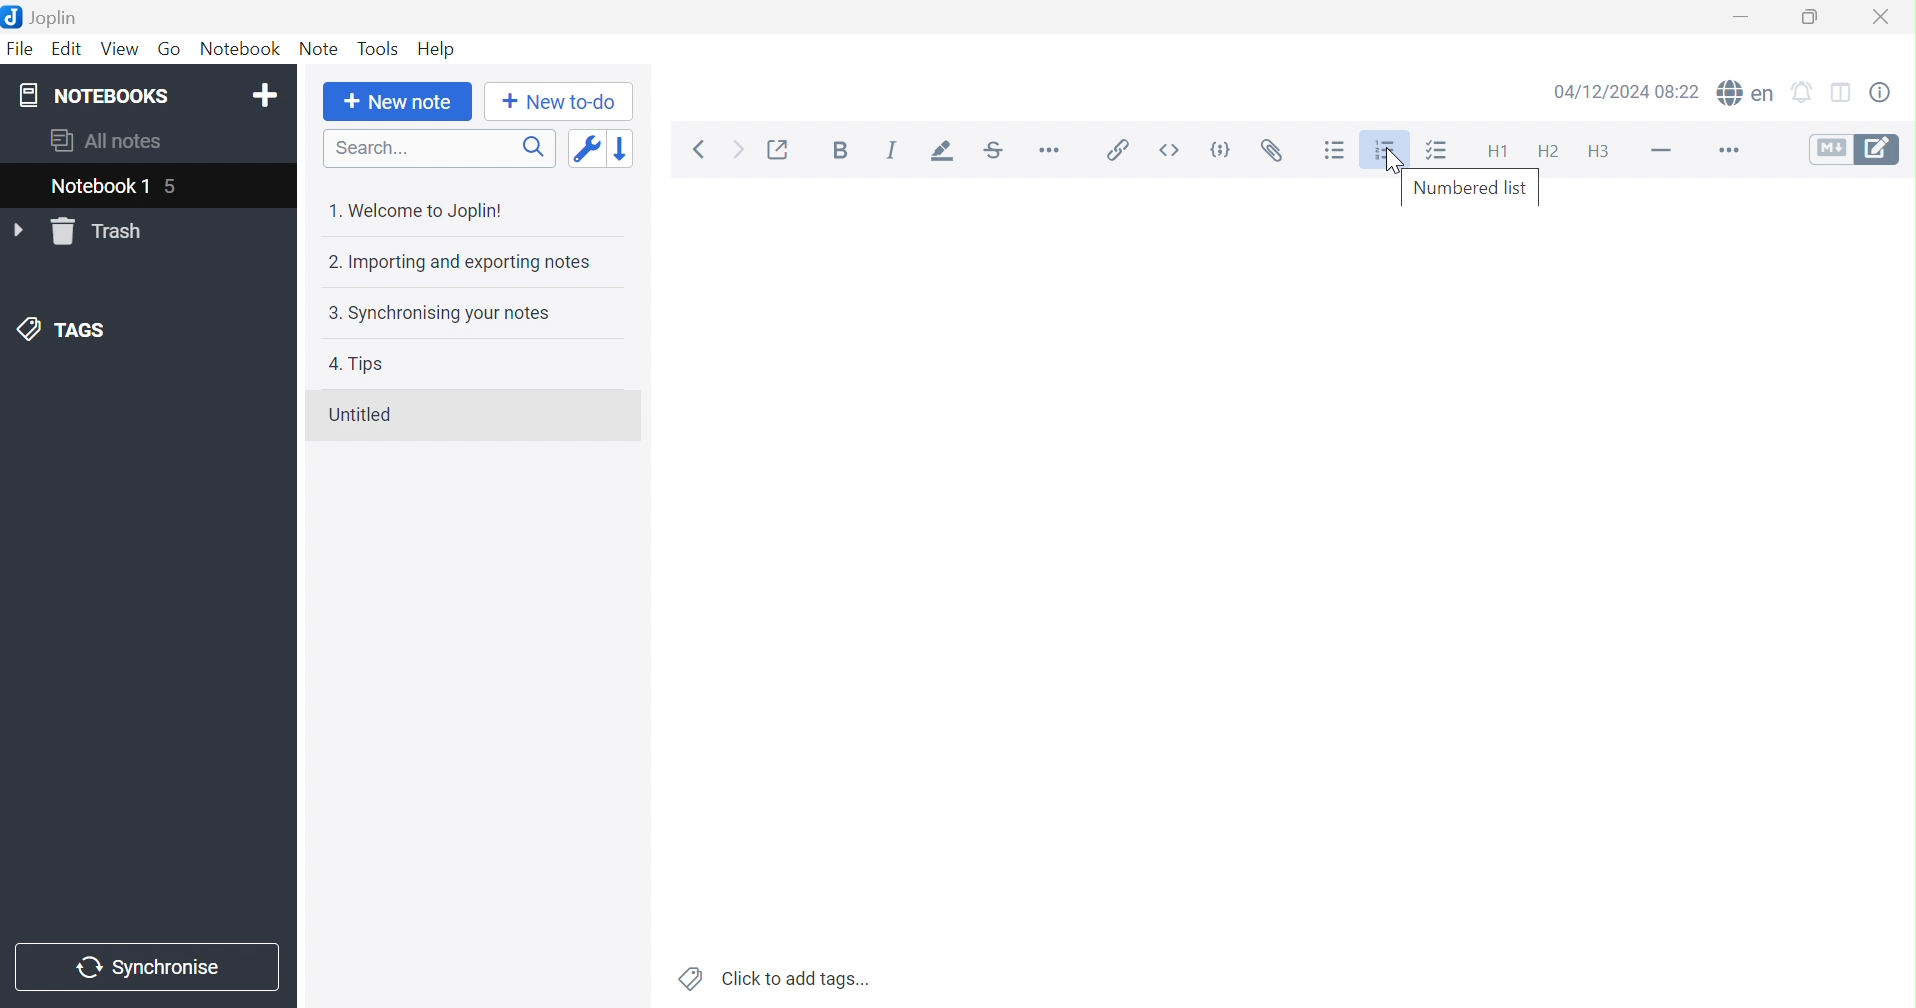 Image resolution: width=1916 pixels, height=1008 pixels. I want to click on Untitled, so click(359, 415).